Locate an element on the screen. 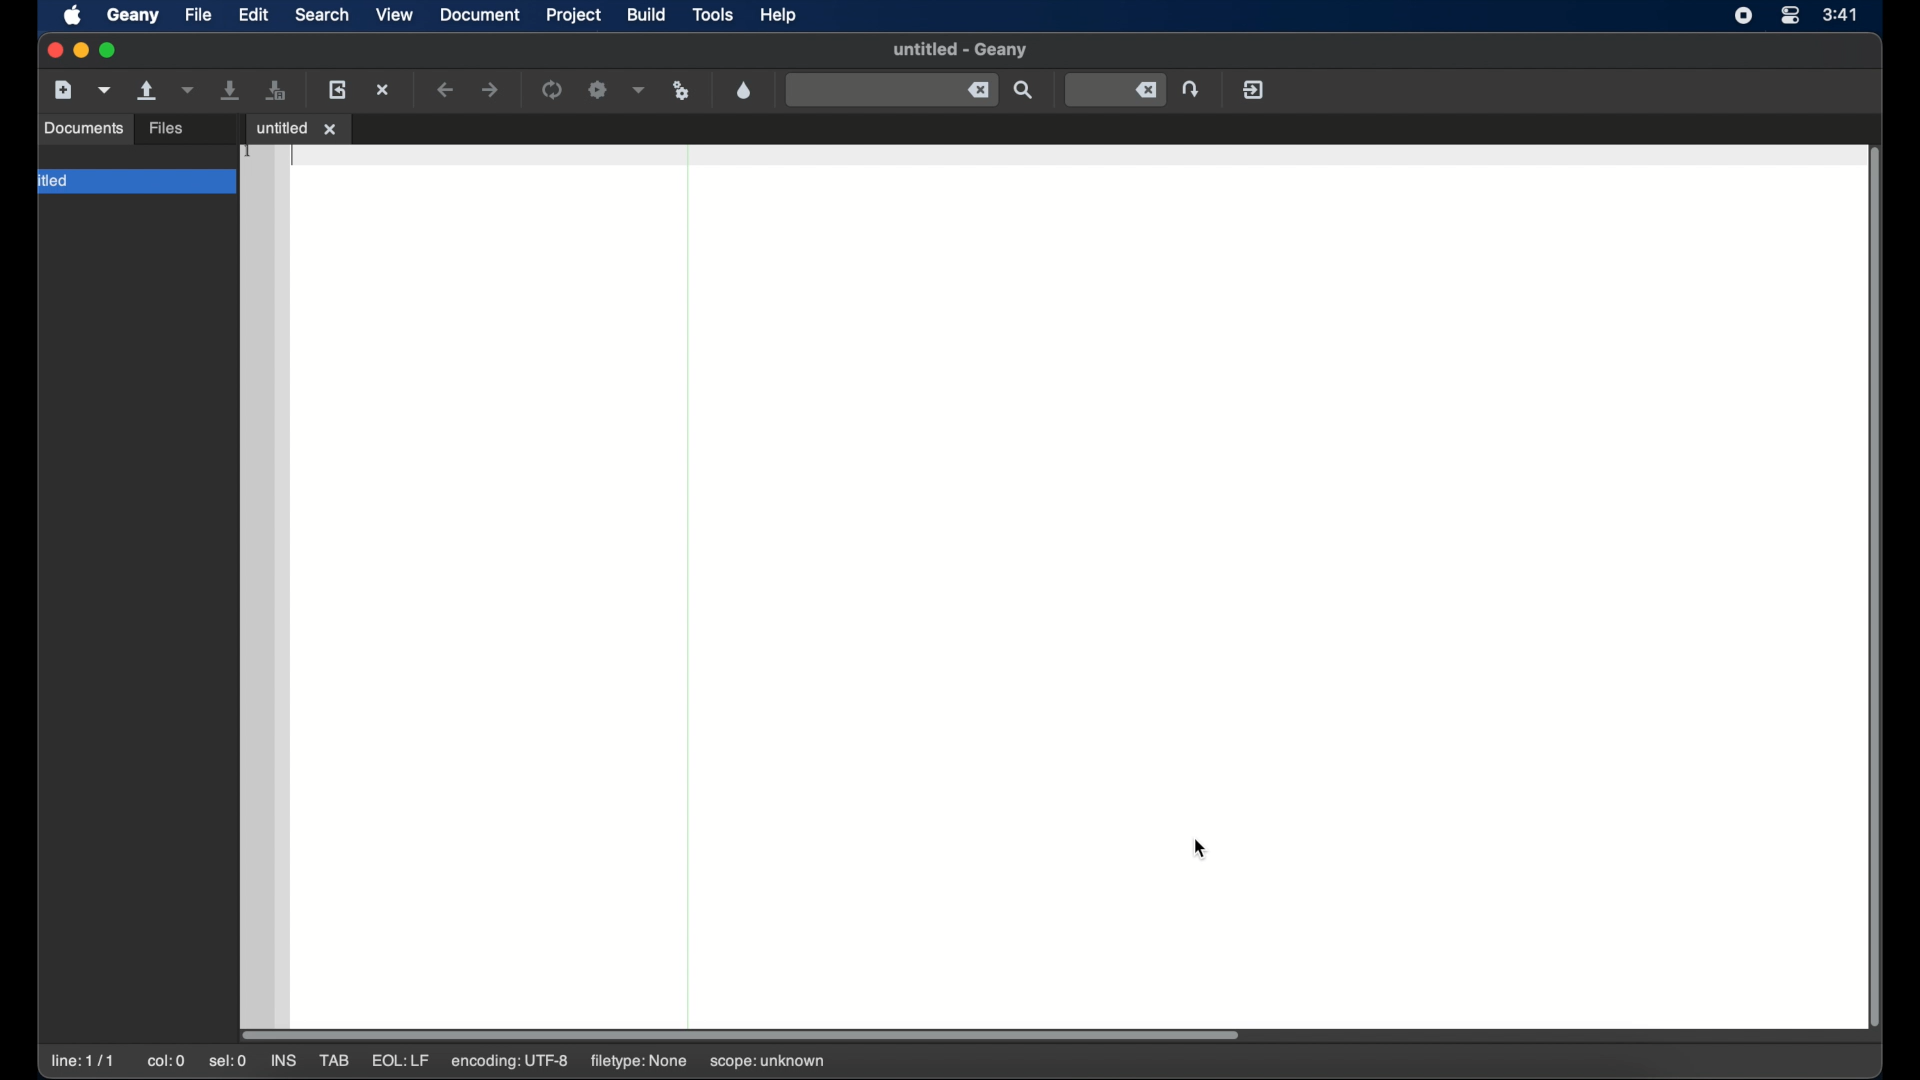 The height and width of the screenshot is (1080, 1920). cursor is located at coordinates (1200, 848).